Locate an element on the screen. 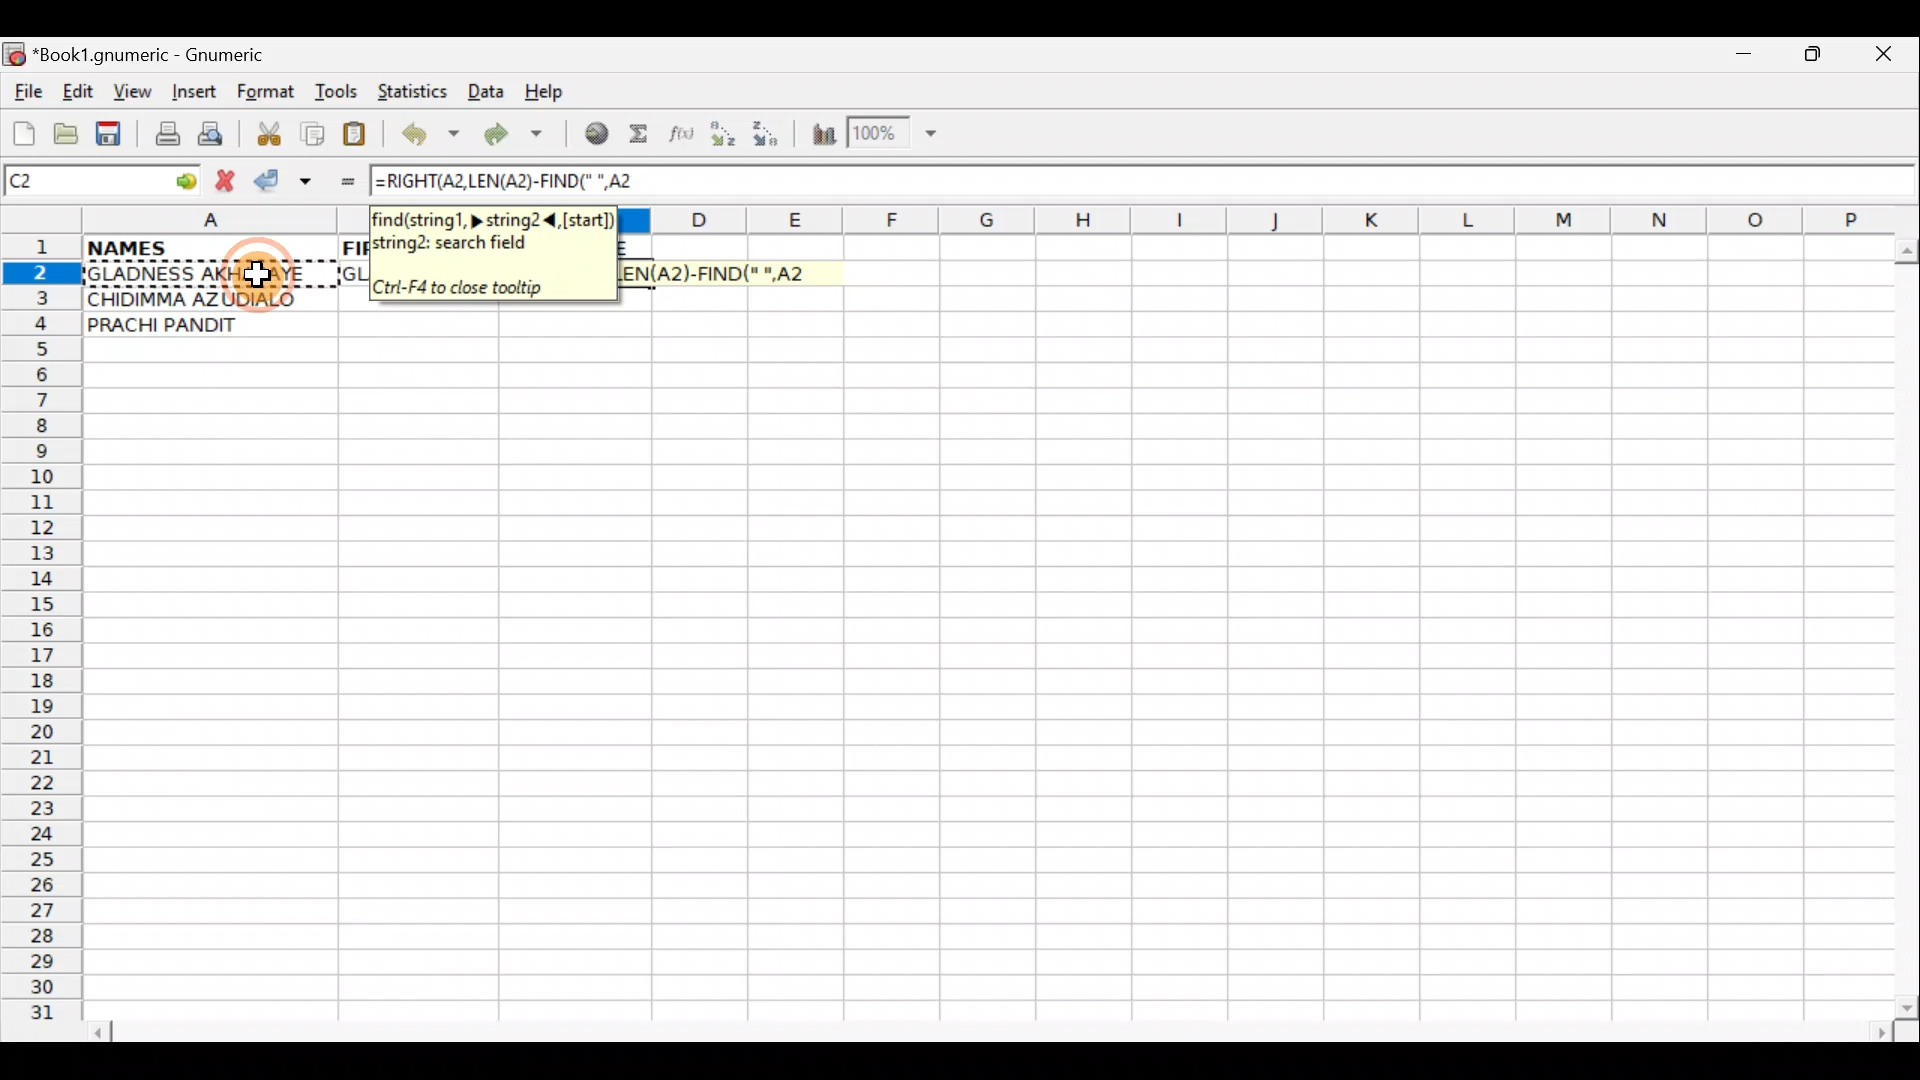 Image resolution: width=1920 pixels, height=1080 pixels. =RIGHT(A2,LEN(A2)-FIND(" ",A2 is located at coordinates (725, 273).